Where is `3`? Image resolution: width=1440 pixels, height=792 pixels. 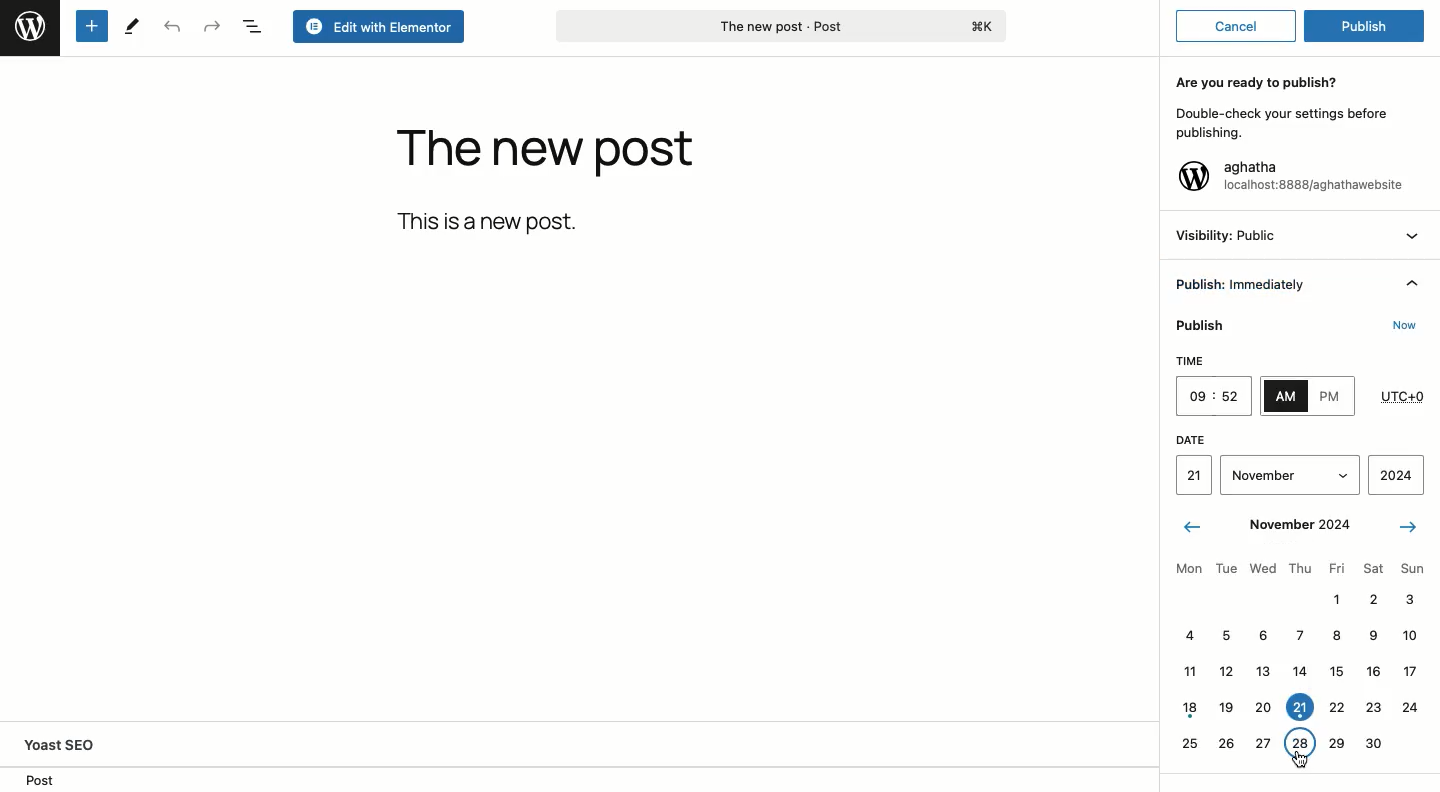 3 is located at coordinates (1408, 597).